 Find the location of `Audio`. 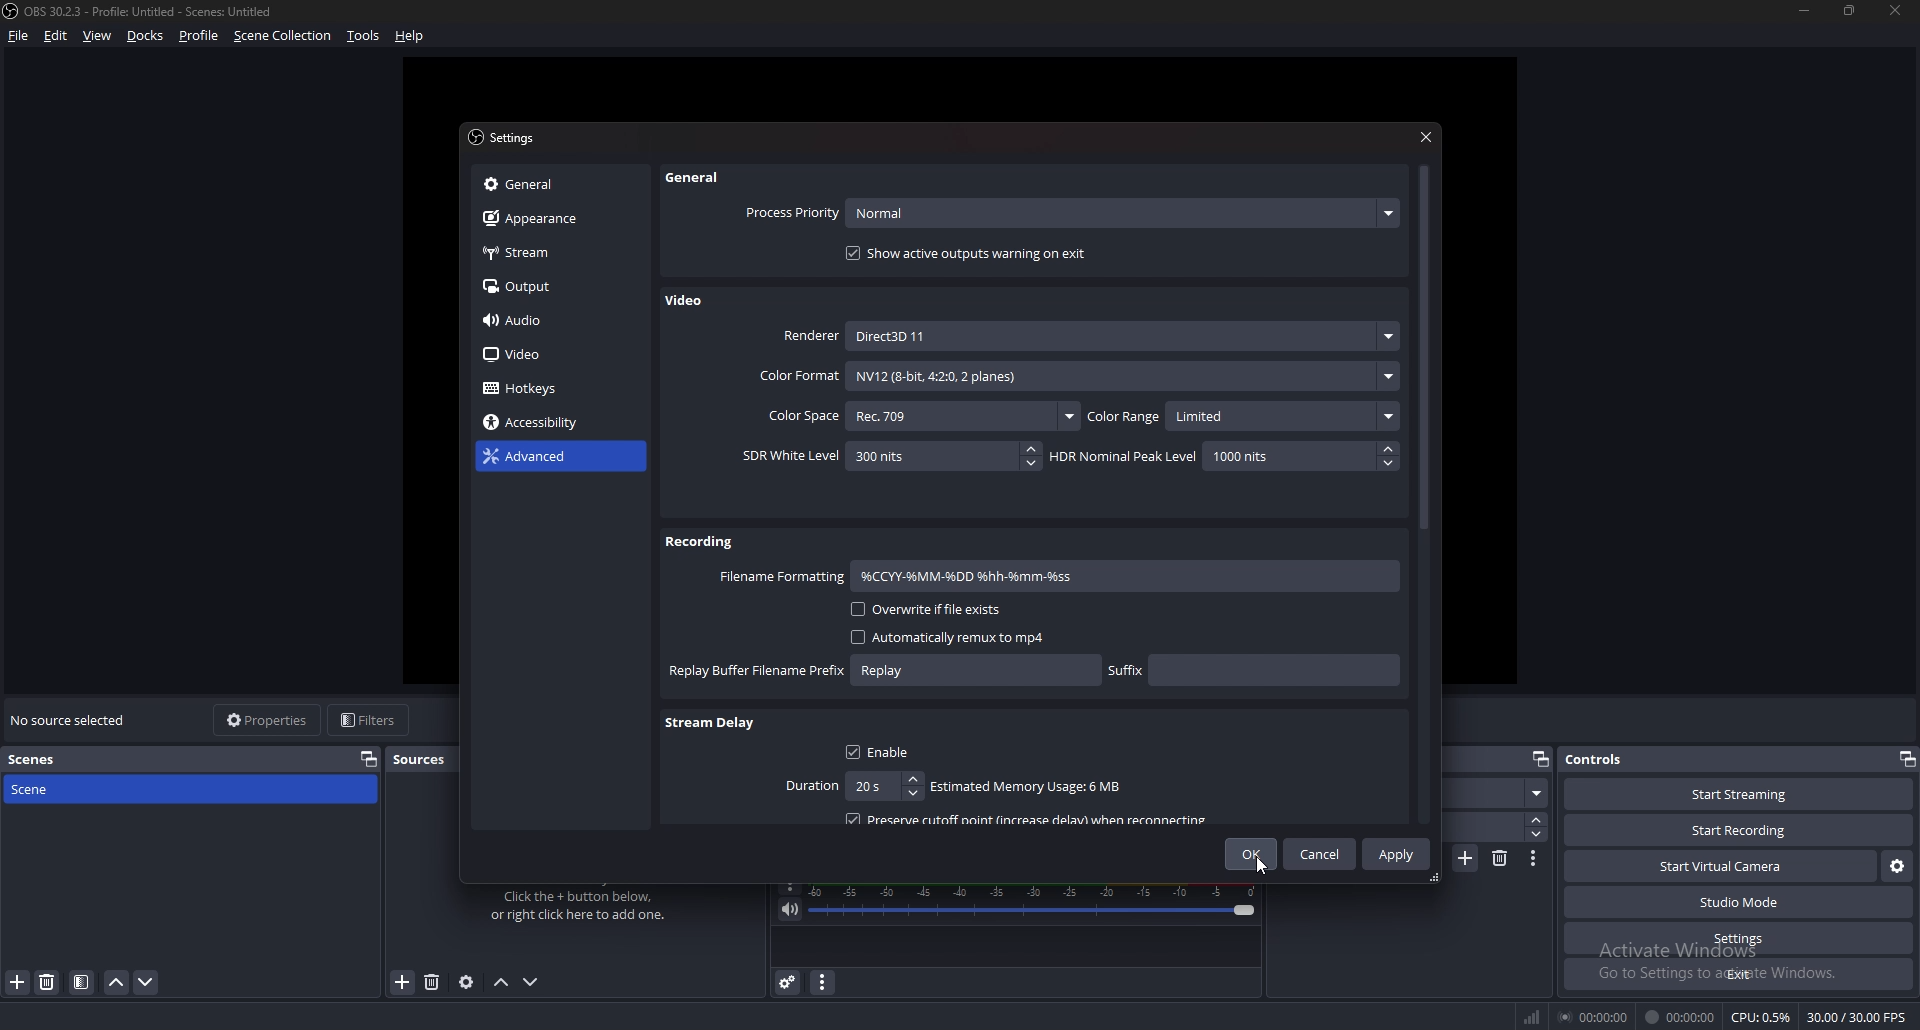

Audio is located at coordinates (550, 321).